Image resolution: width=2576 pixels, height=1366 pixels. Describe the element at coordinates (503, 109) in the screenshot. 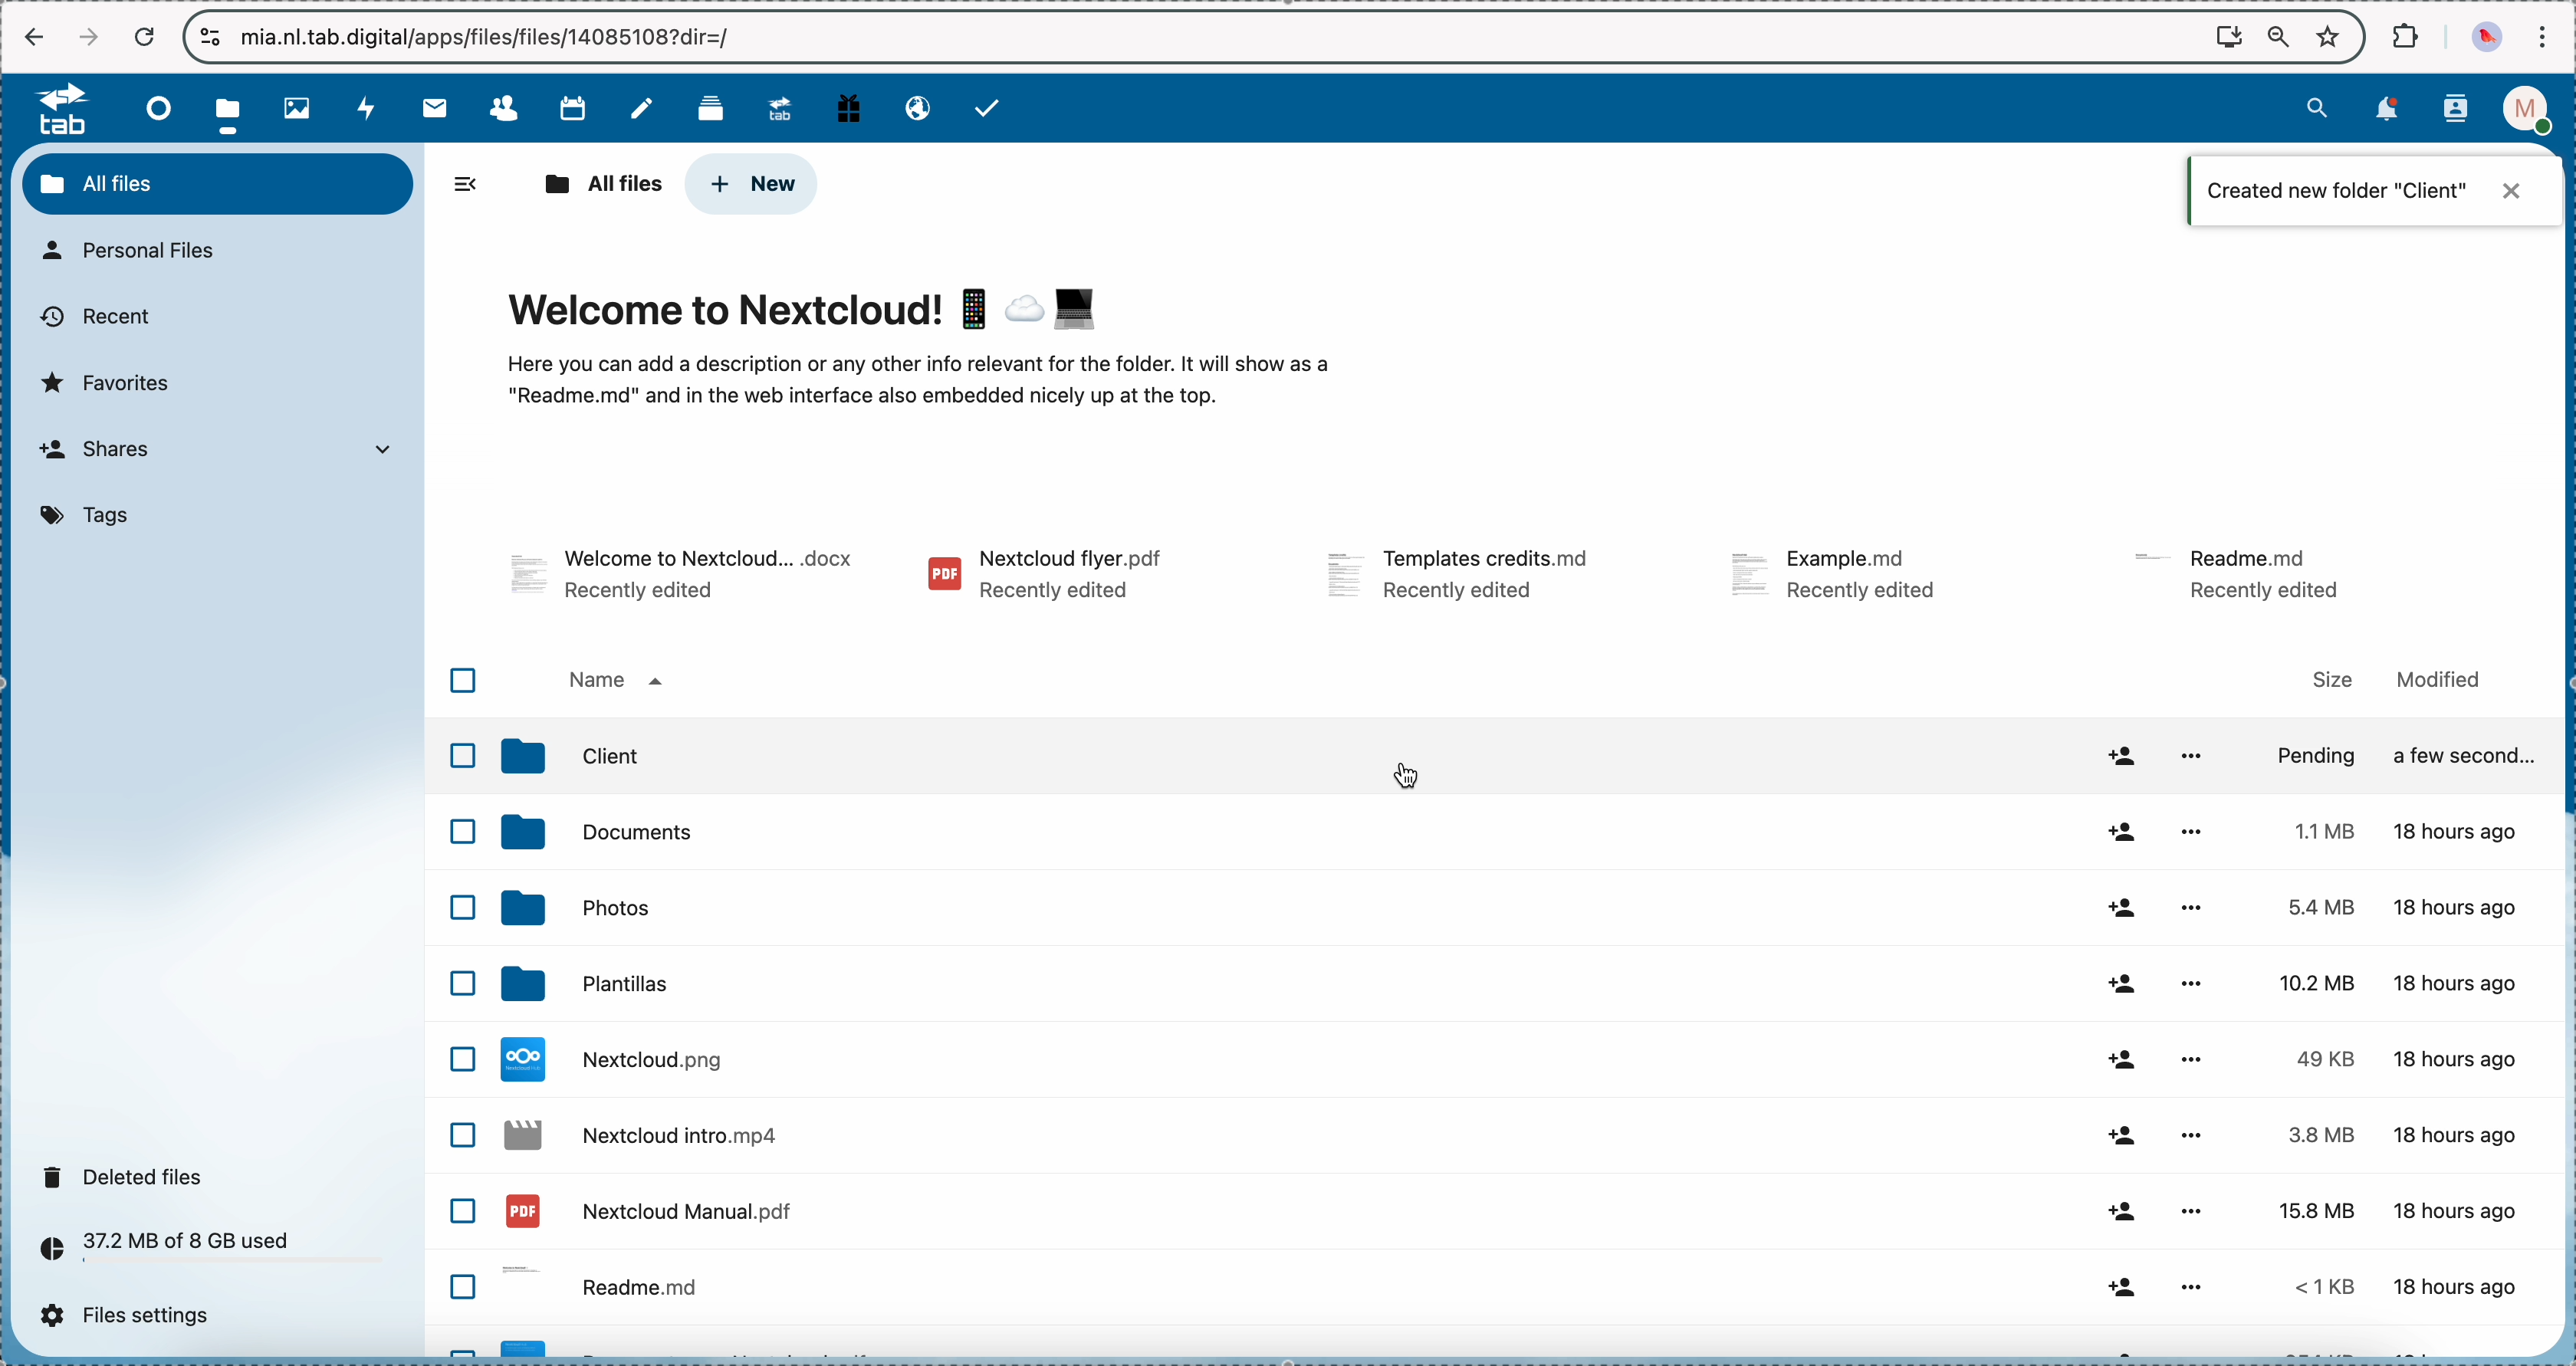

I see `contacts` at that location.